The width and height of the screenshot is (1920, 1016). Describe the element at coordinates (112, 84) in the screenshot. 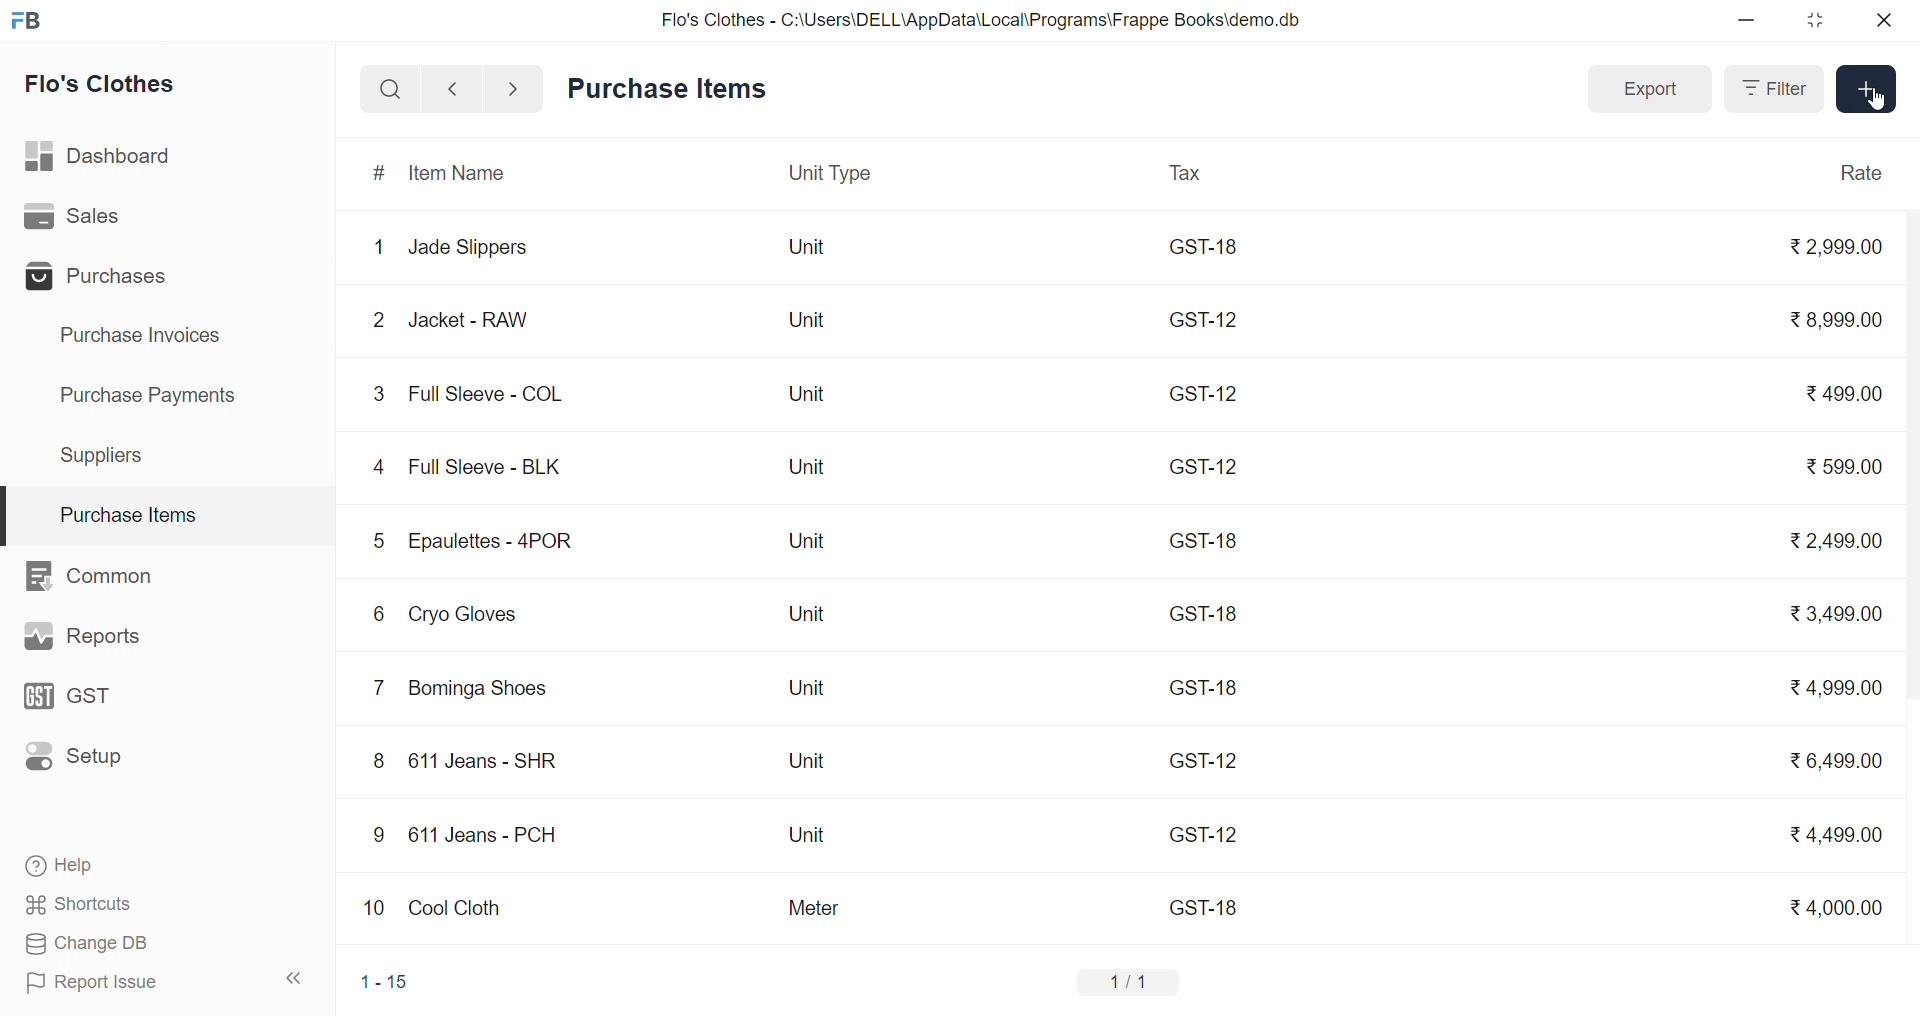

I see `Flo's Clothes` at that location.